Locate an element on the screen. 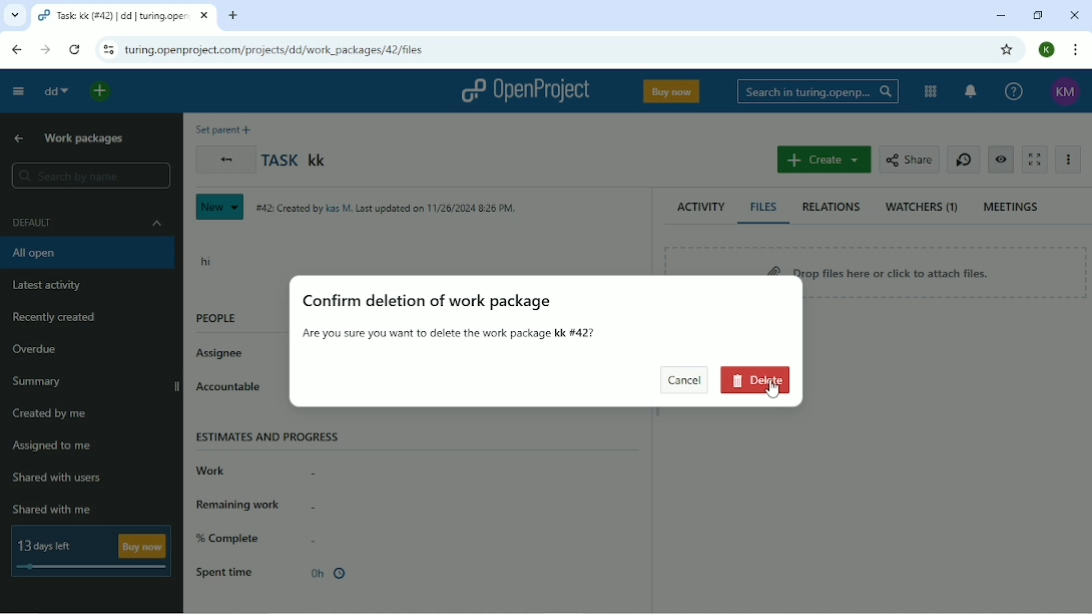 This screenshot has width=1092, height=614. More is located at coordinates (1071, 161).